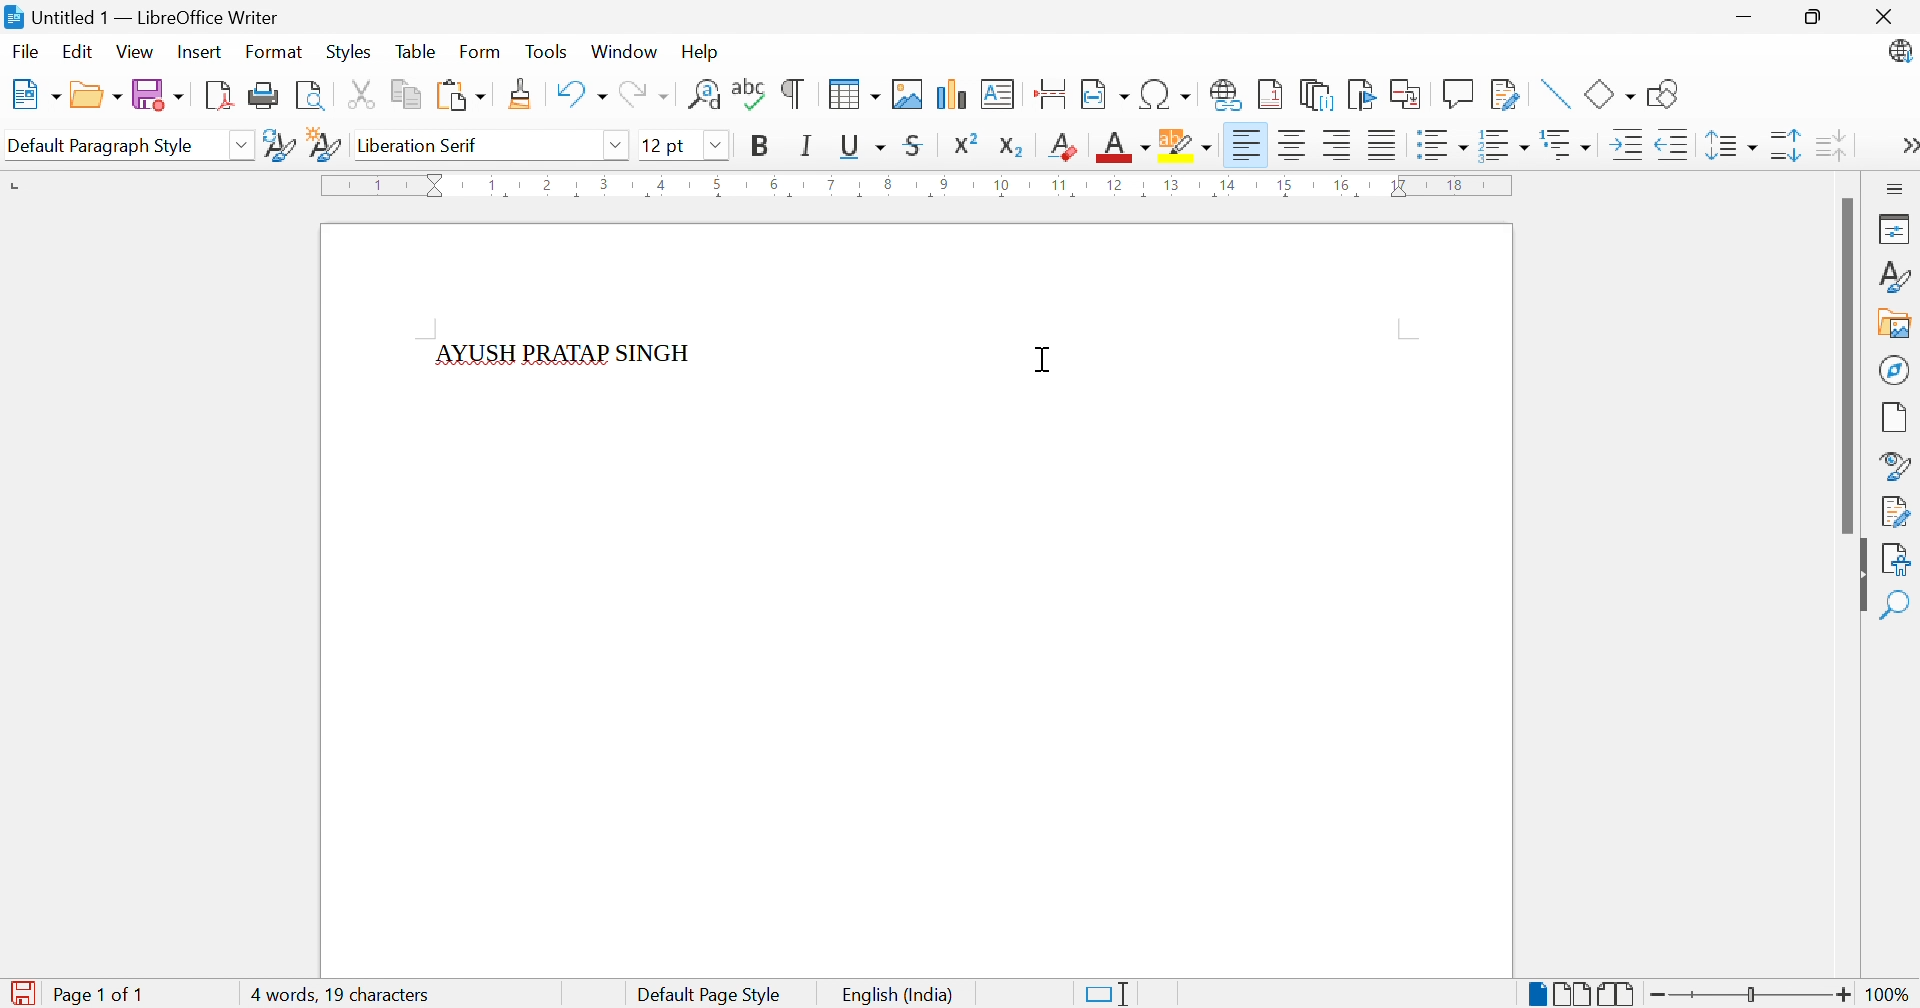  Describe the element at coordinates (1676, 145) in the screenshot. I see `Decrease Indent` at that location.